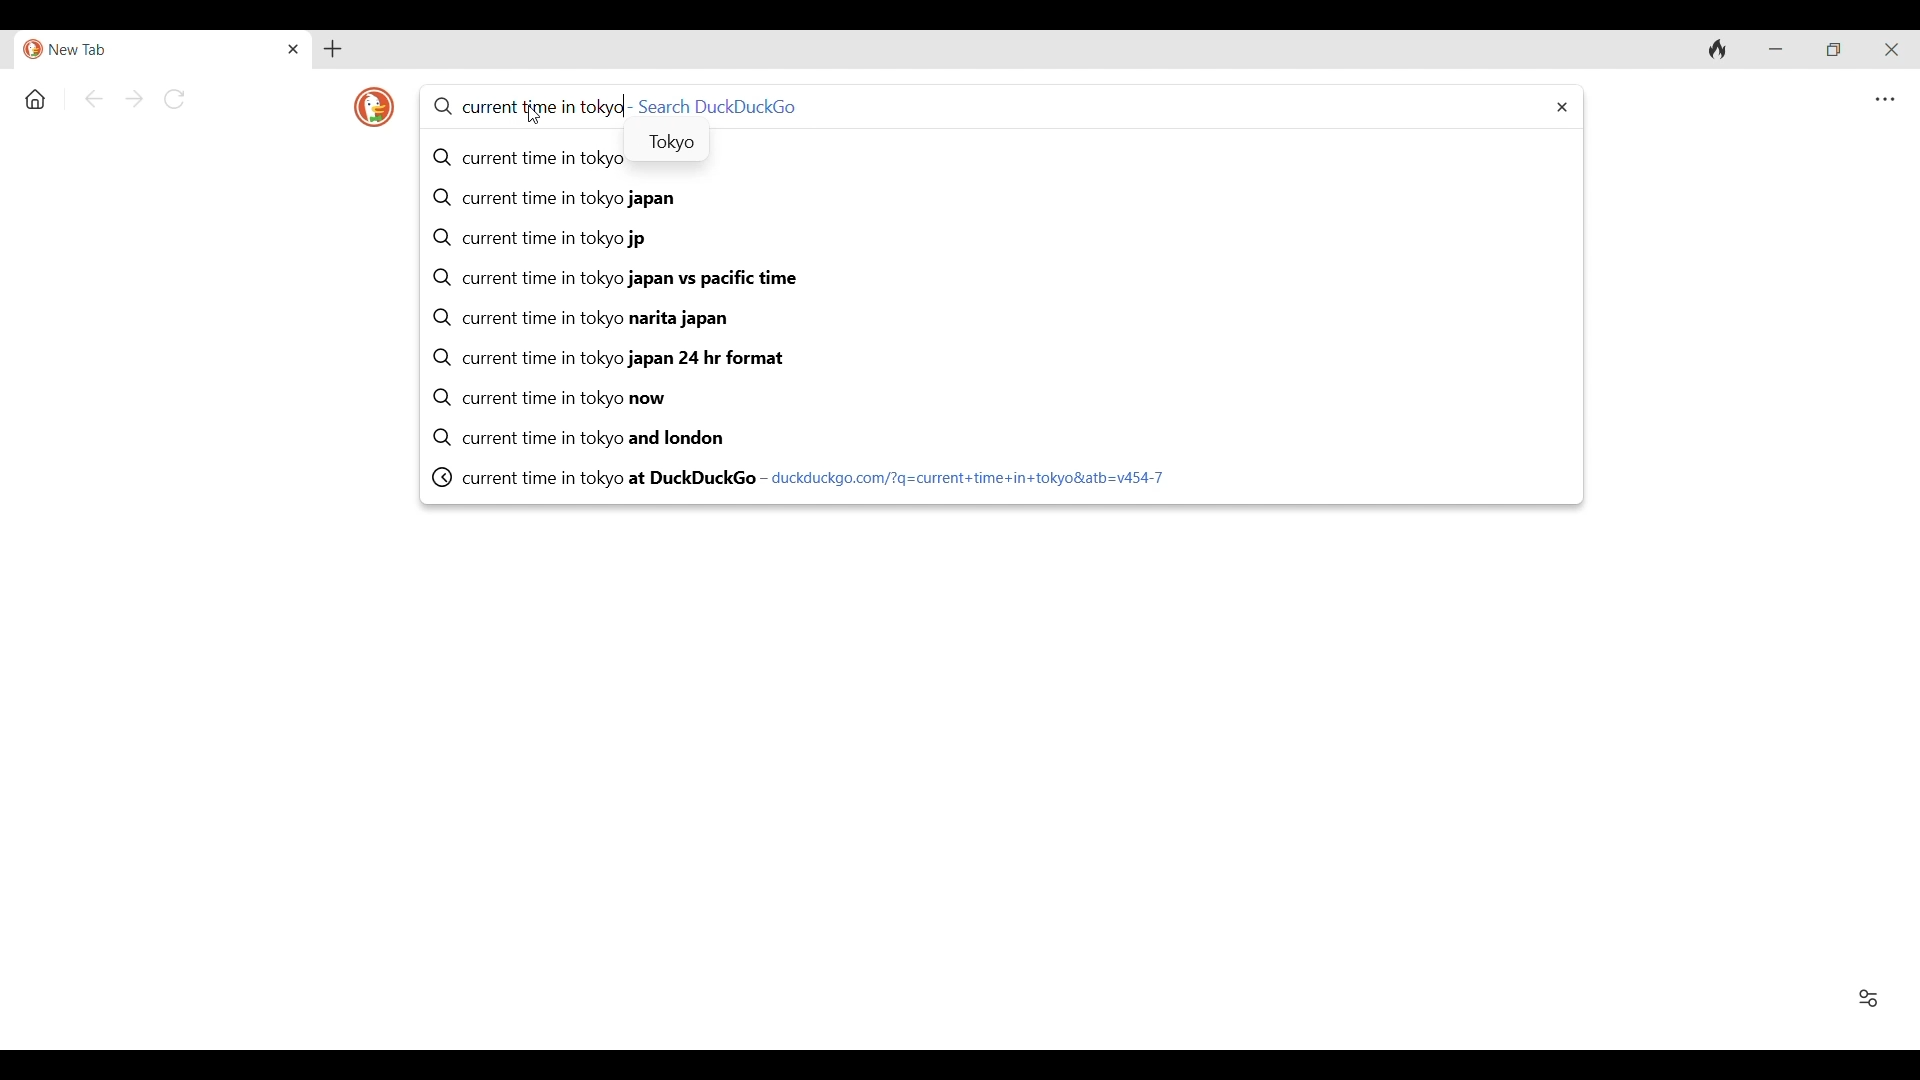 The height and width of the screenshot is (1080, 1920). Describe the element at coordinates (580, 438) in the screenshot. I see `current time in tokyo and london` at that location.